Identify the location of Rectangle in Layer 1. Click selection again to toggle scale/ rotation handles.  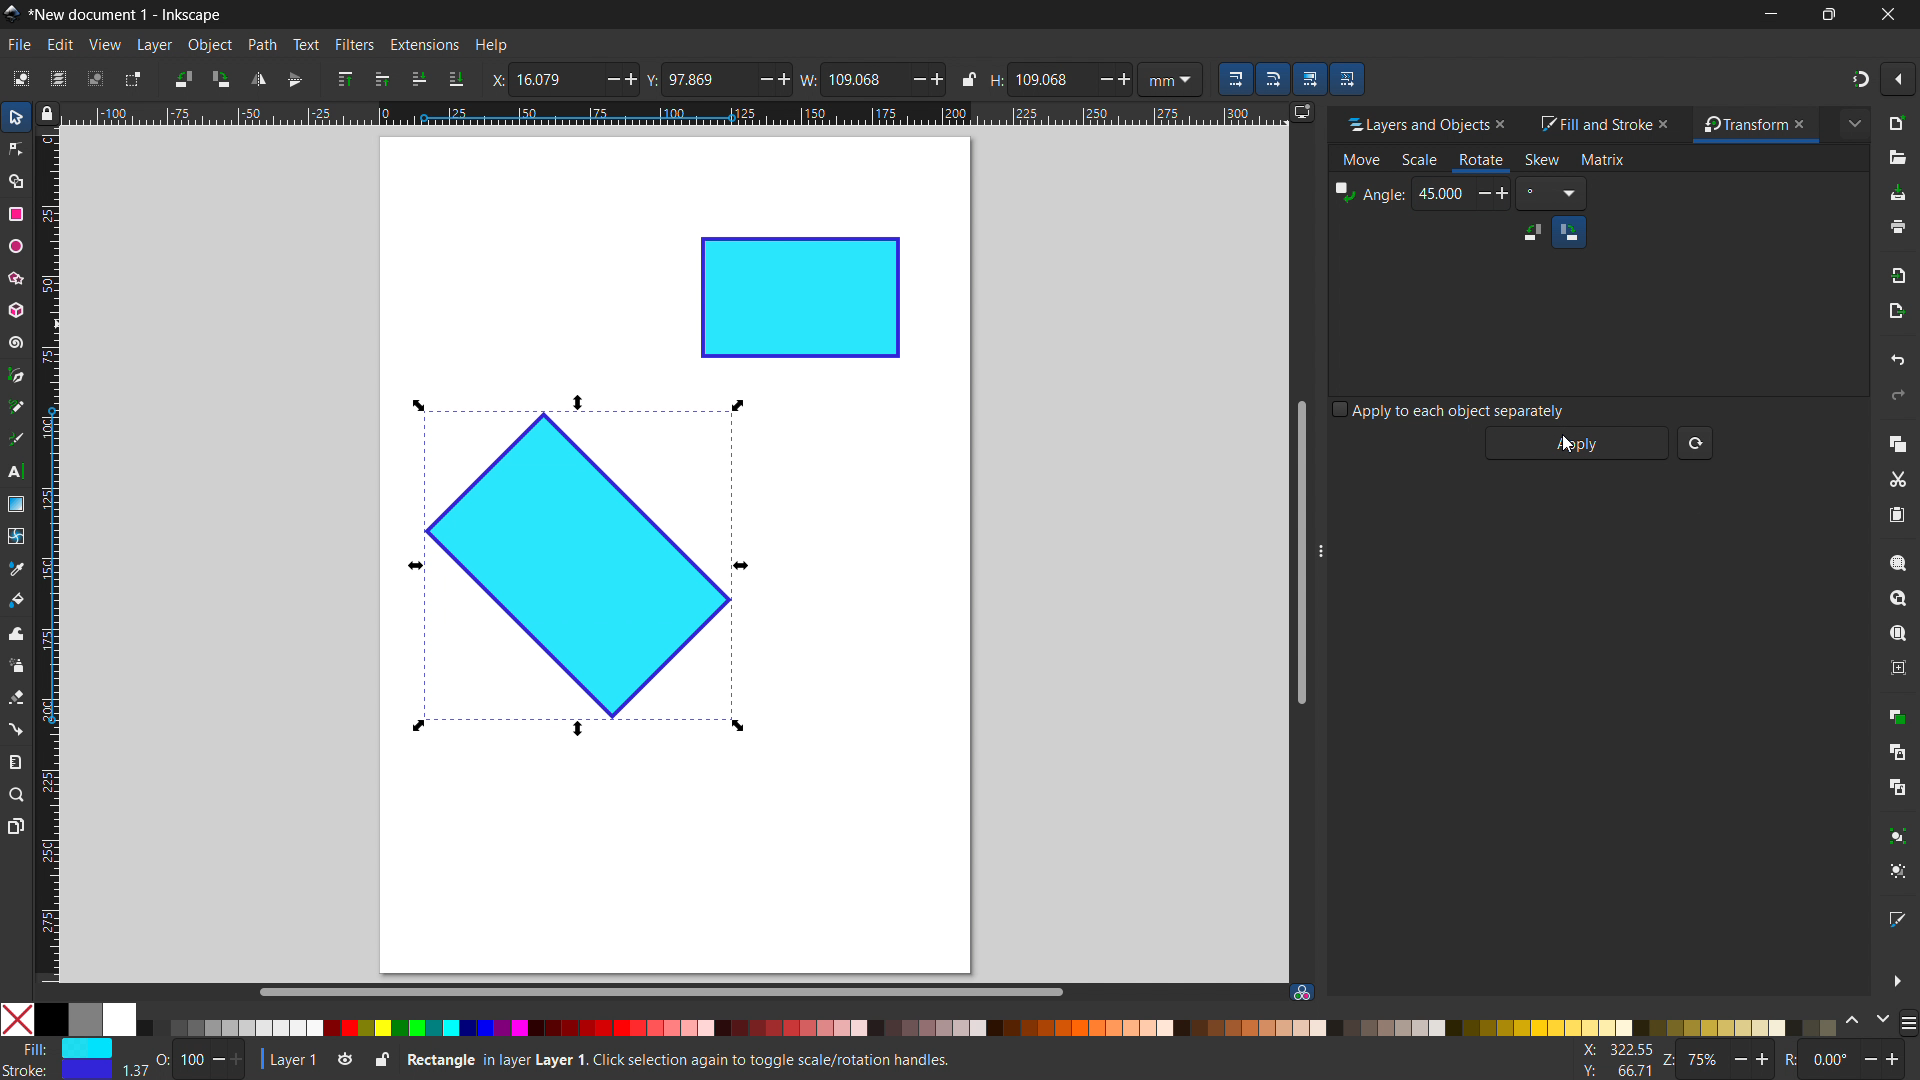
(683, 1058).